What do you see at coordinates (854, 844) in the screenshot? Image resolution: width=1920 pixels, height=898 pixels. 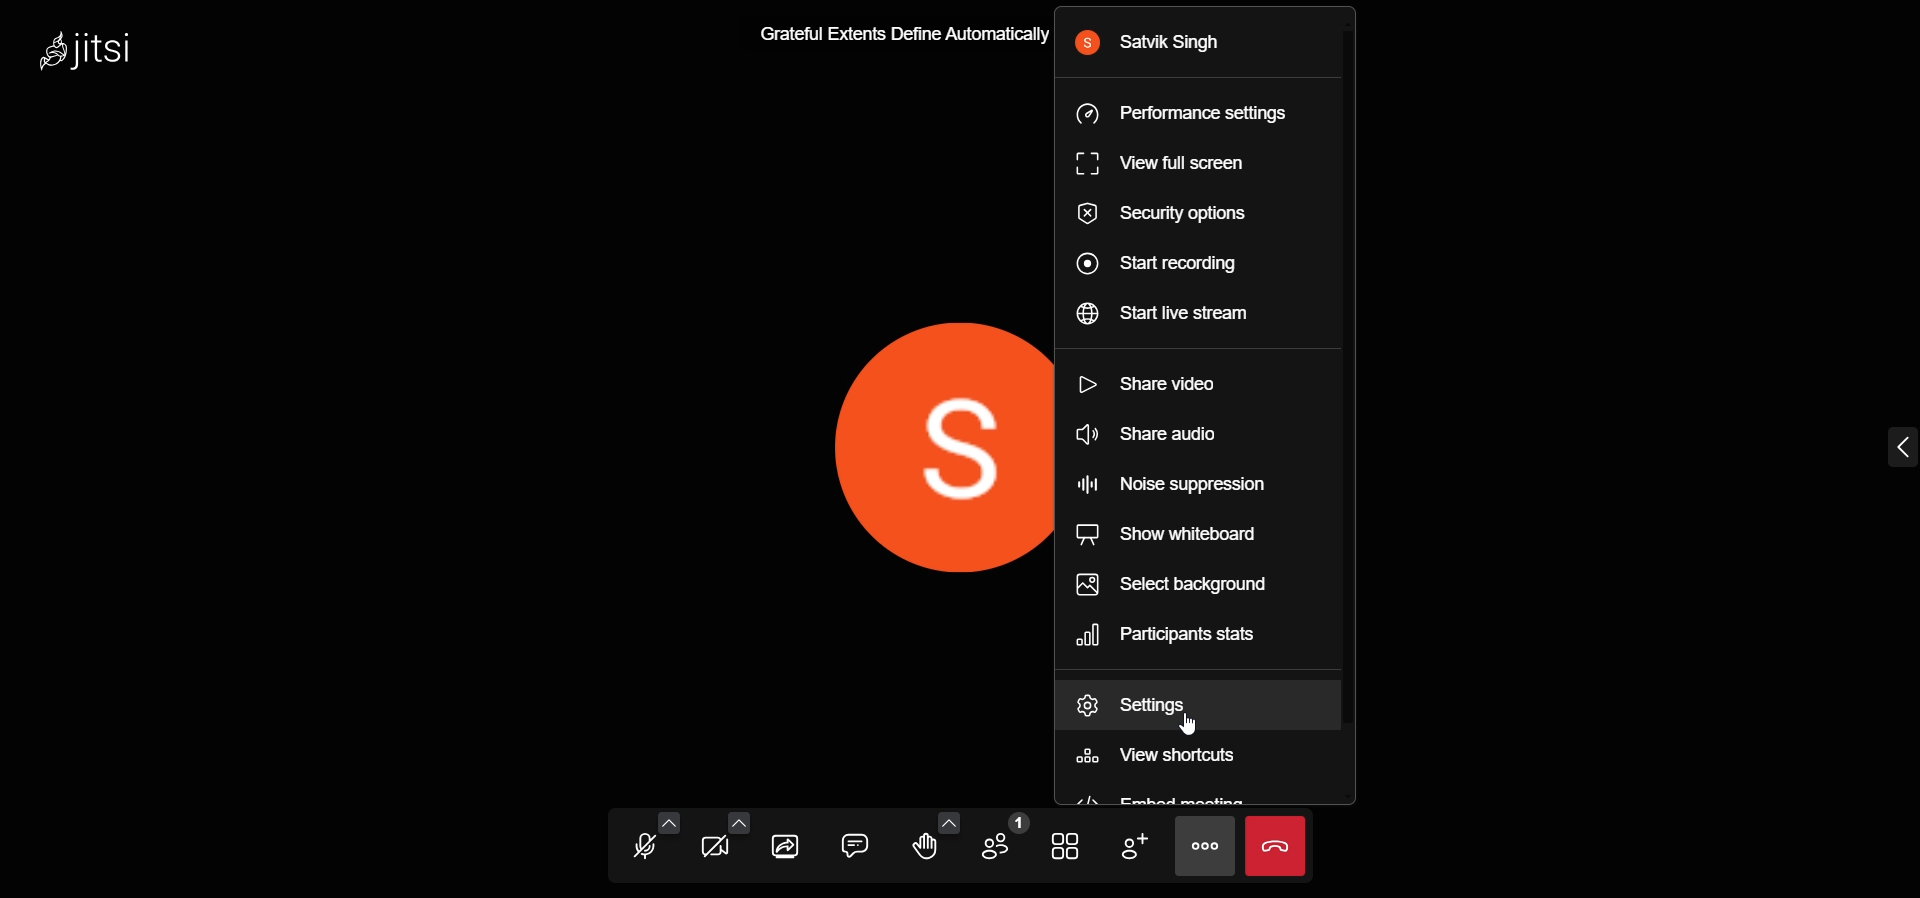 I see `chat` at bounding box center [854, 844].